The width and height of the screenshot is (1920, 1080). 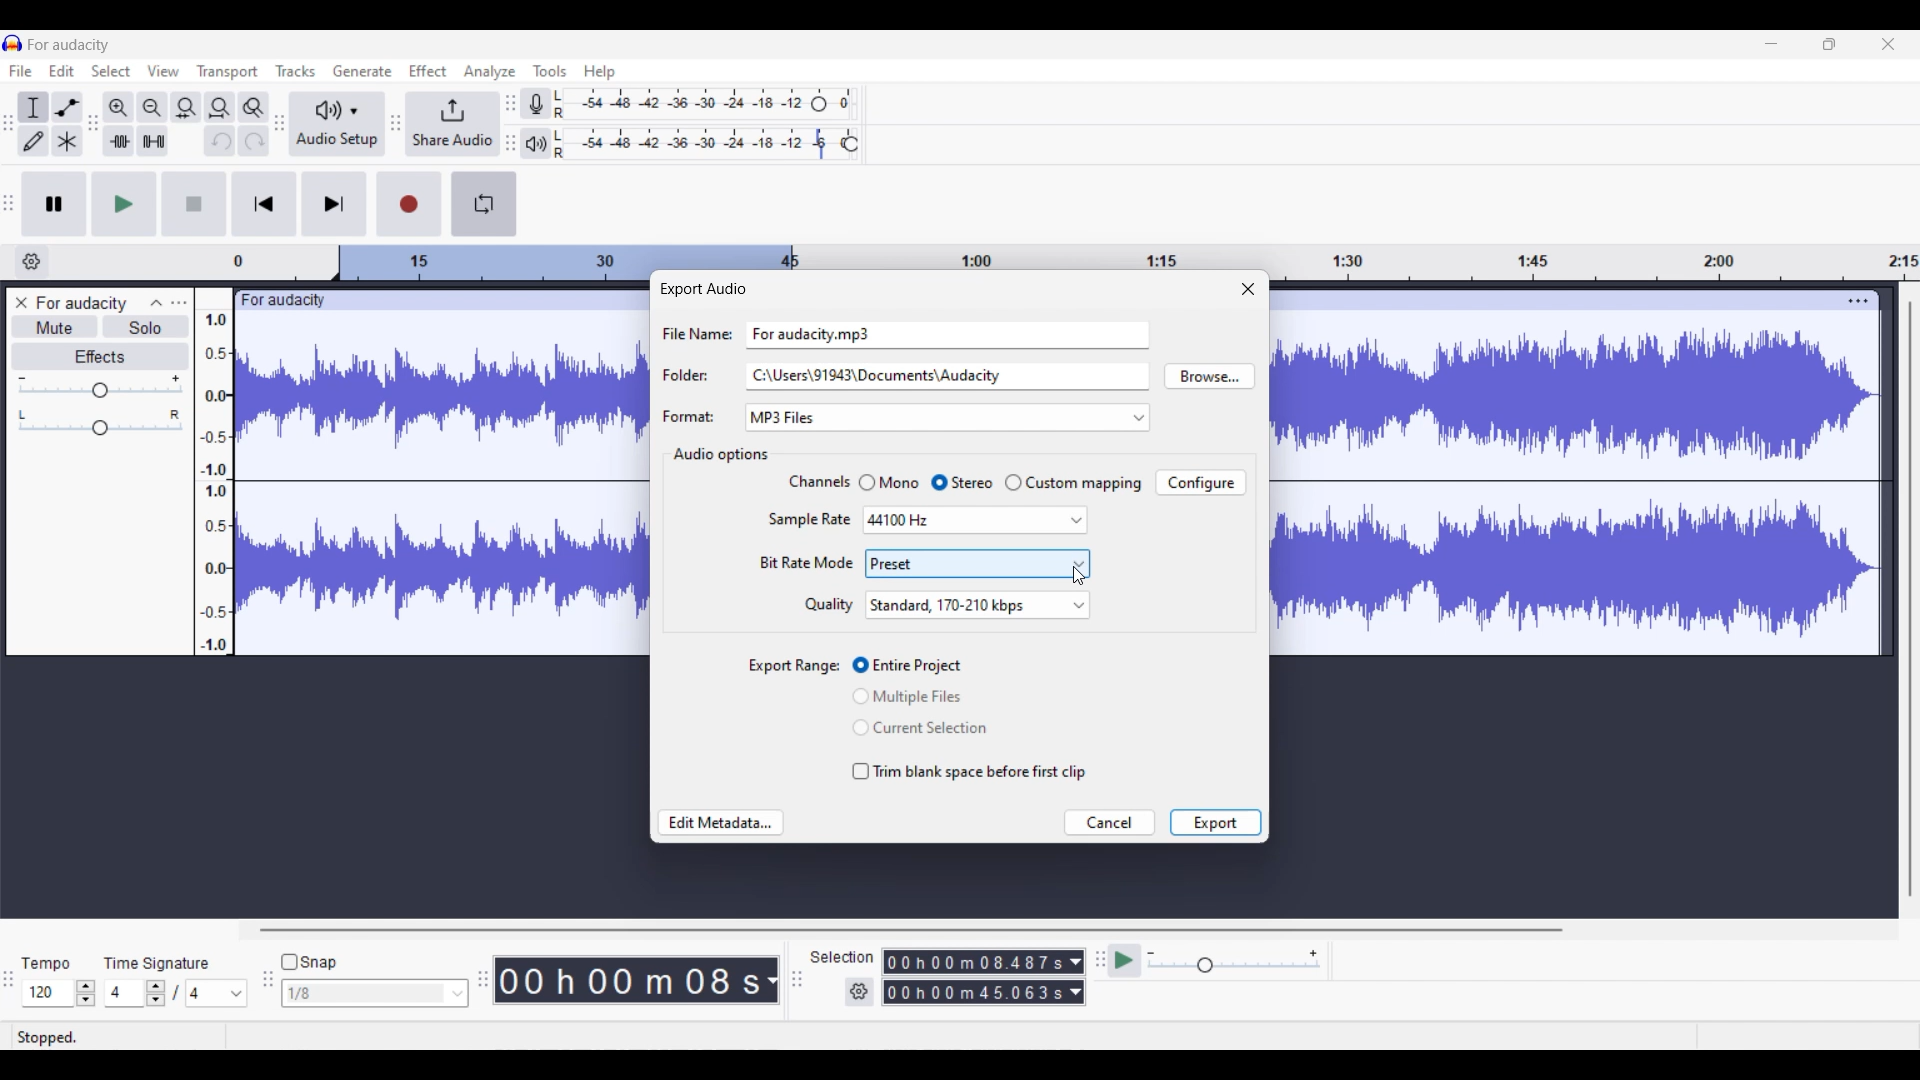 What do you see at coordinates (264, 203) in the screenshot?
I see `Skip/Select to start` at bounding box center [264, 203].